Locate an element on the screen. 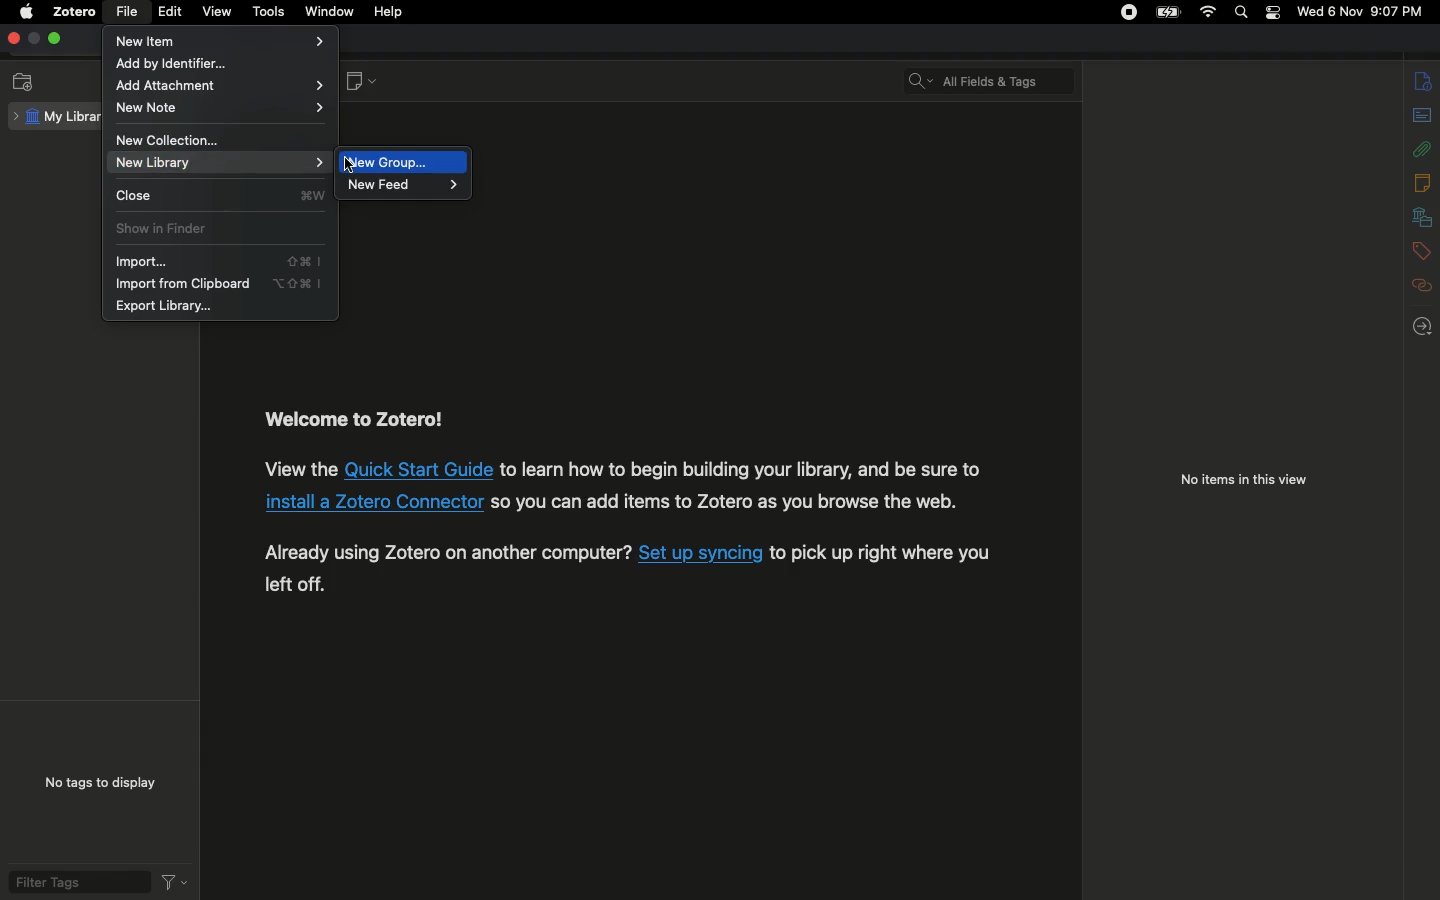  Notes is located at coordinates (1423, 182).